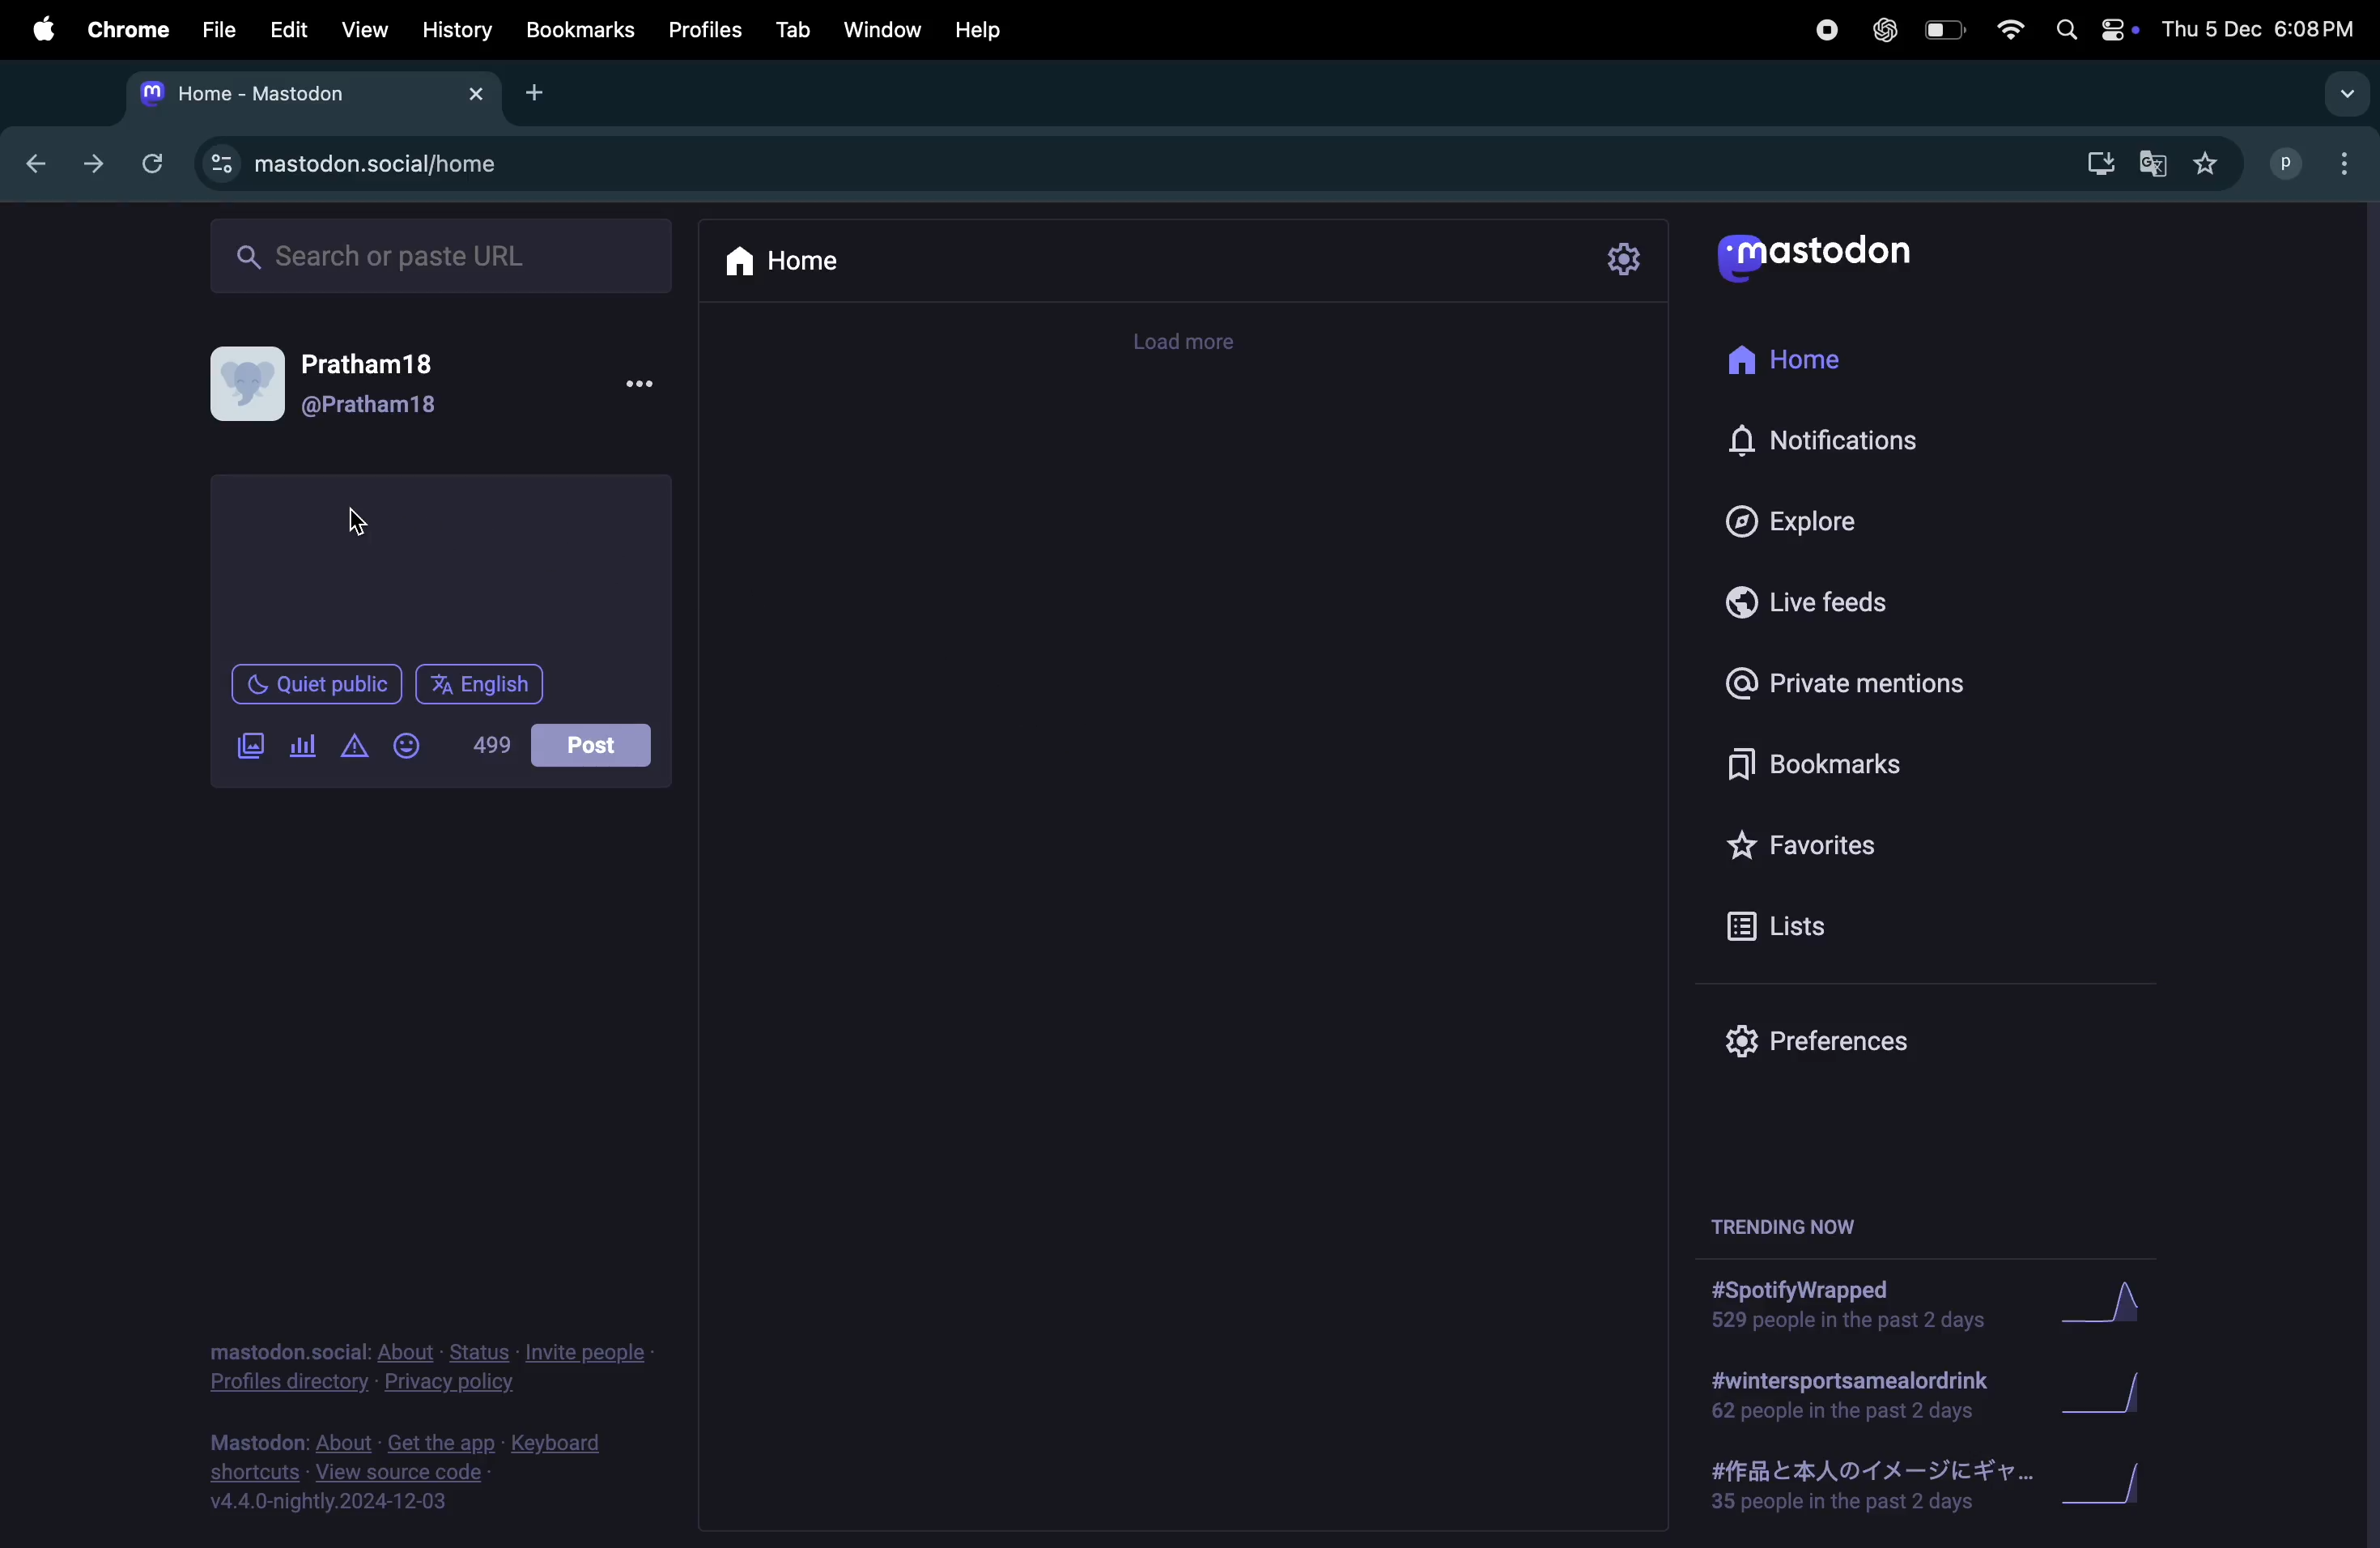  I want to click on private mentions, so click(1849, 684).